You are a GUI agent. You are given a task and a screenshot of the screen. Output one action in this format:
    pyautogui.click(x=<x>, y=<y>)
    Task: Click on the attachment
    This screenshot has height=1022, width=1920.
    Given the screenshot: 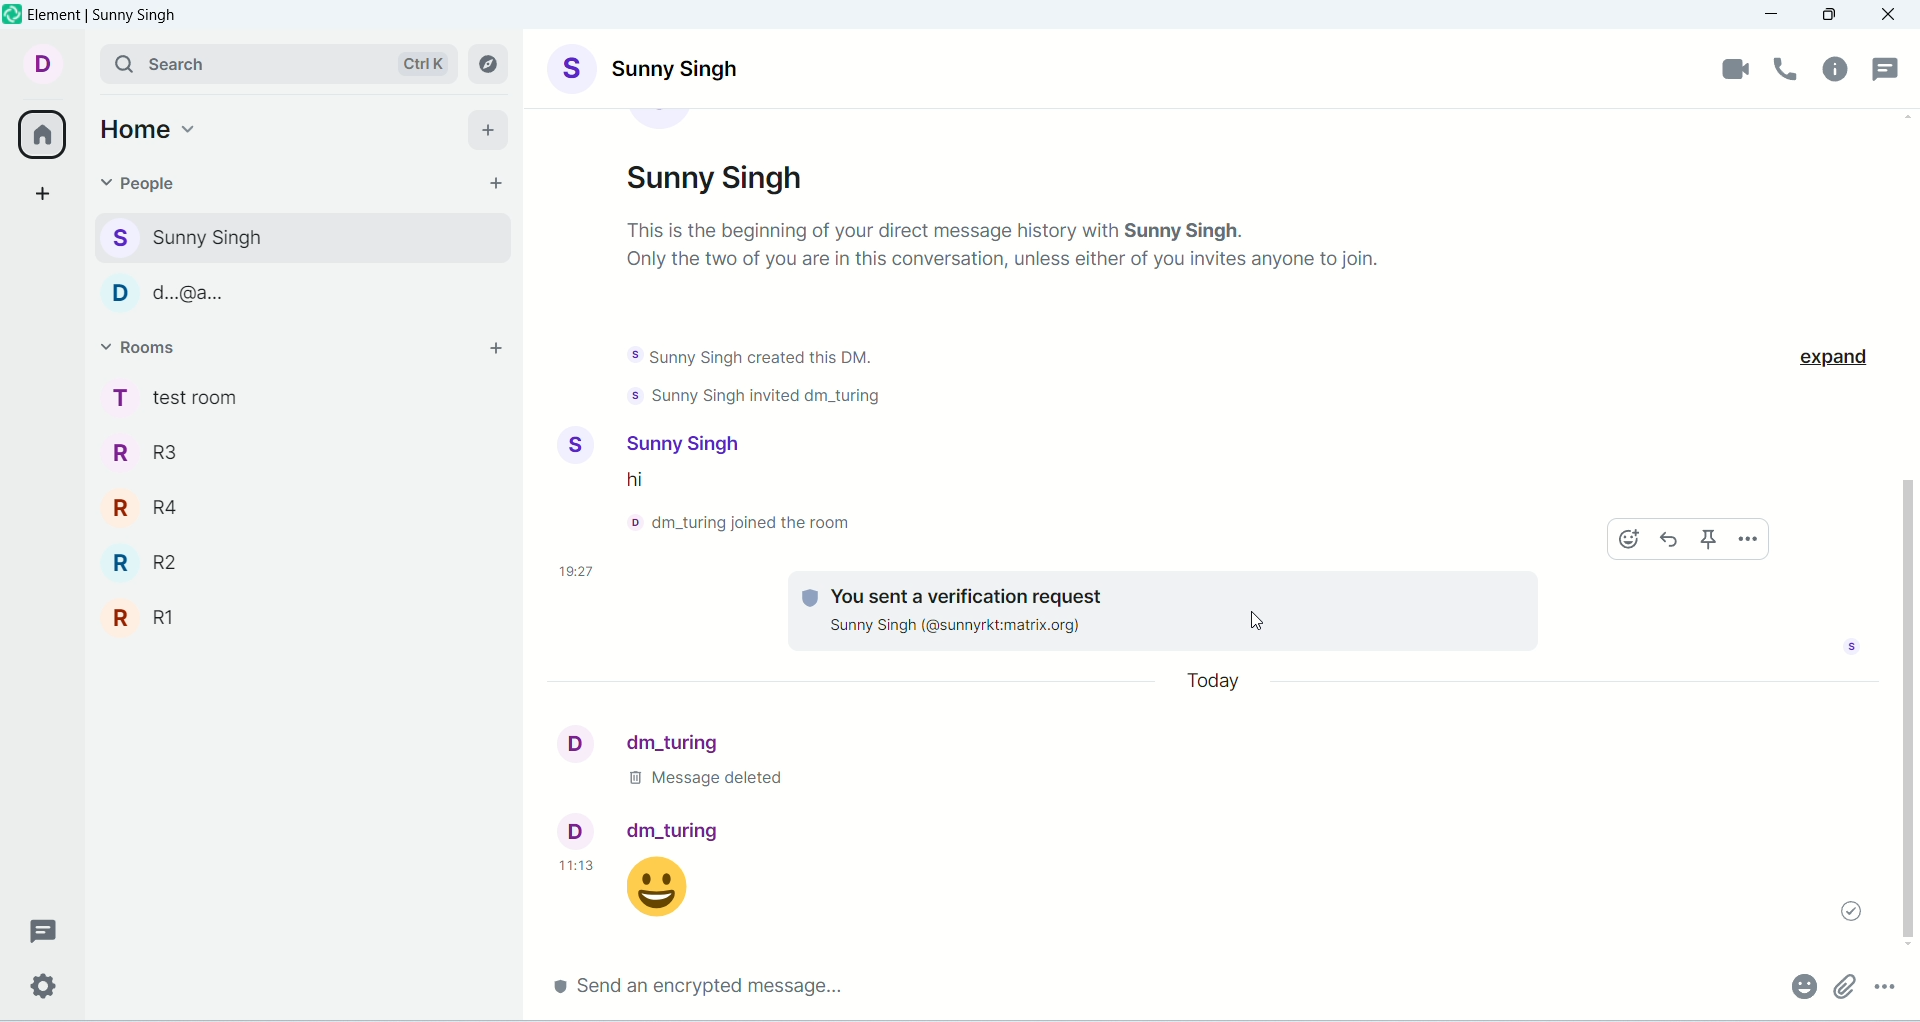 What is the action you would take?
    pyautogui.click(x=1844, y=984)
    